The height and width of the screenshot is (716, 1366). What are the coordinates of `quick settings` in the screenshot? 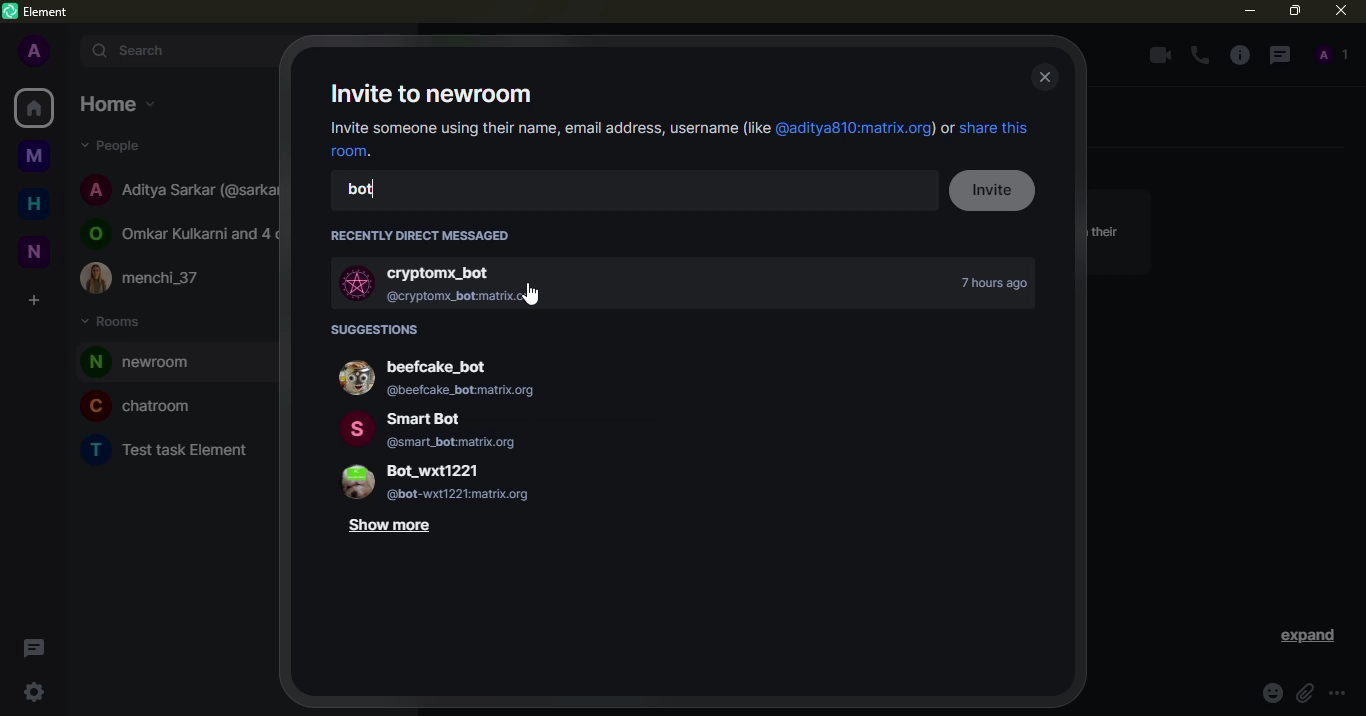 It's located at (33, 690).